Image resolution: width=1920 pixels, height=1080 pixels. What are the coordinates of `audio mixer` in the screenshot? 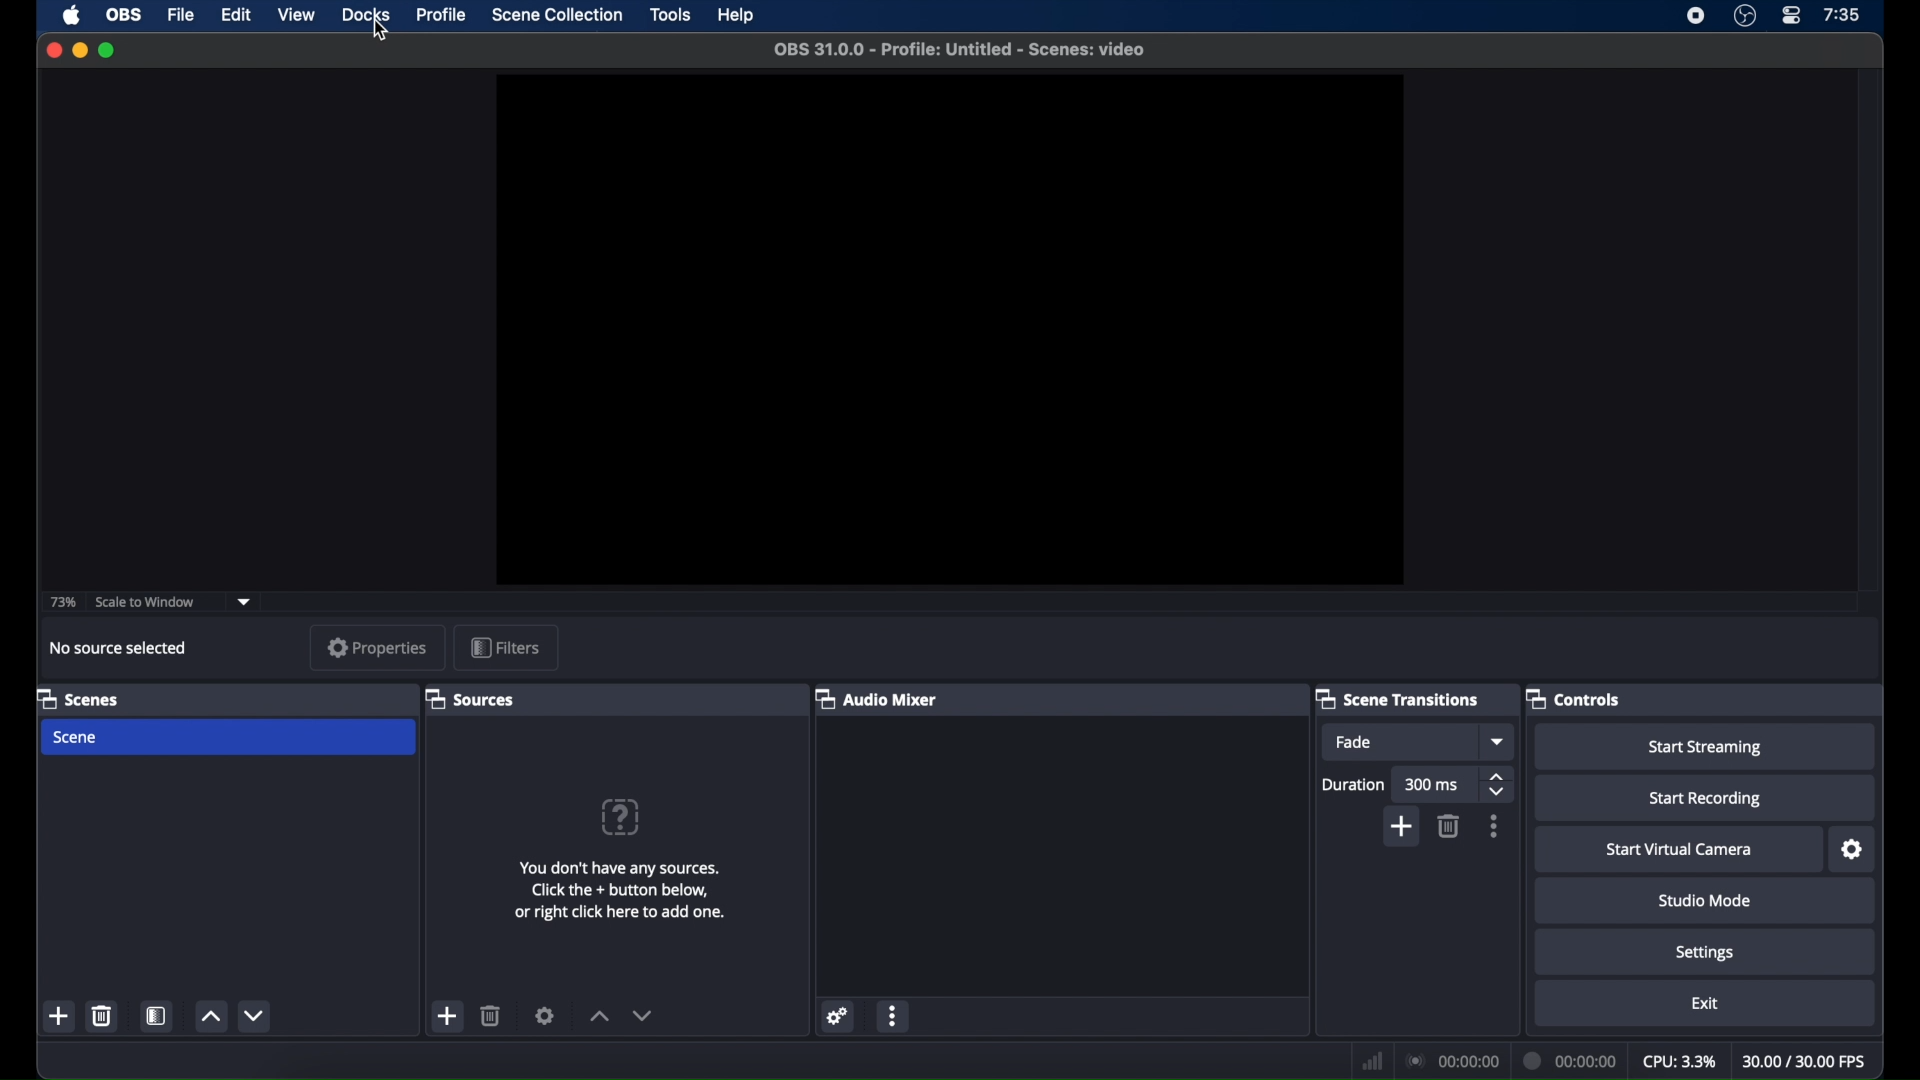 It's located at (875, 698).